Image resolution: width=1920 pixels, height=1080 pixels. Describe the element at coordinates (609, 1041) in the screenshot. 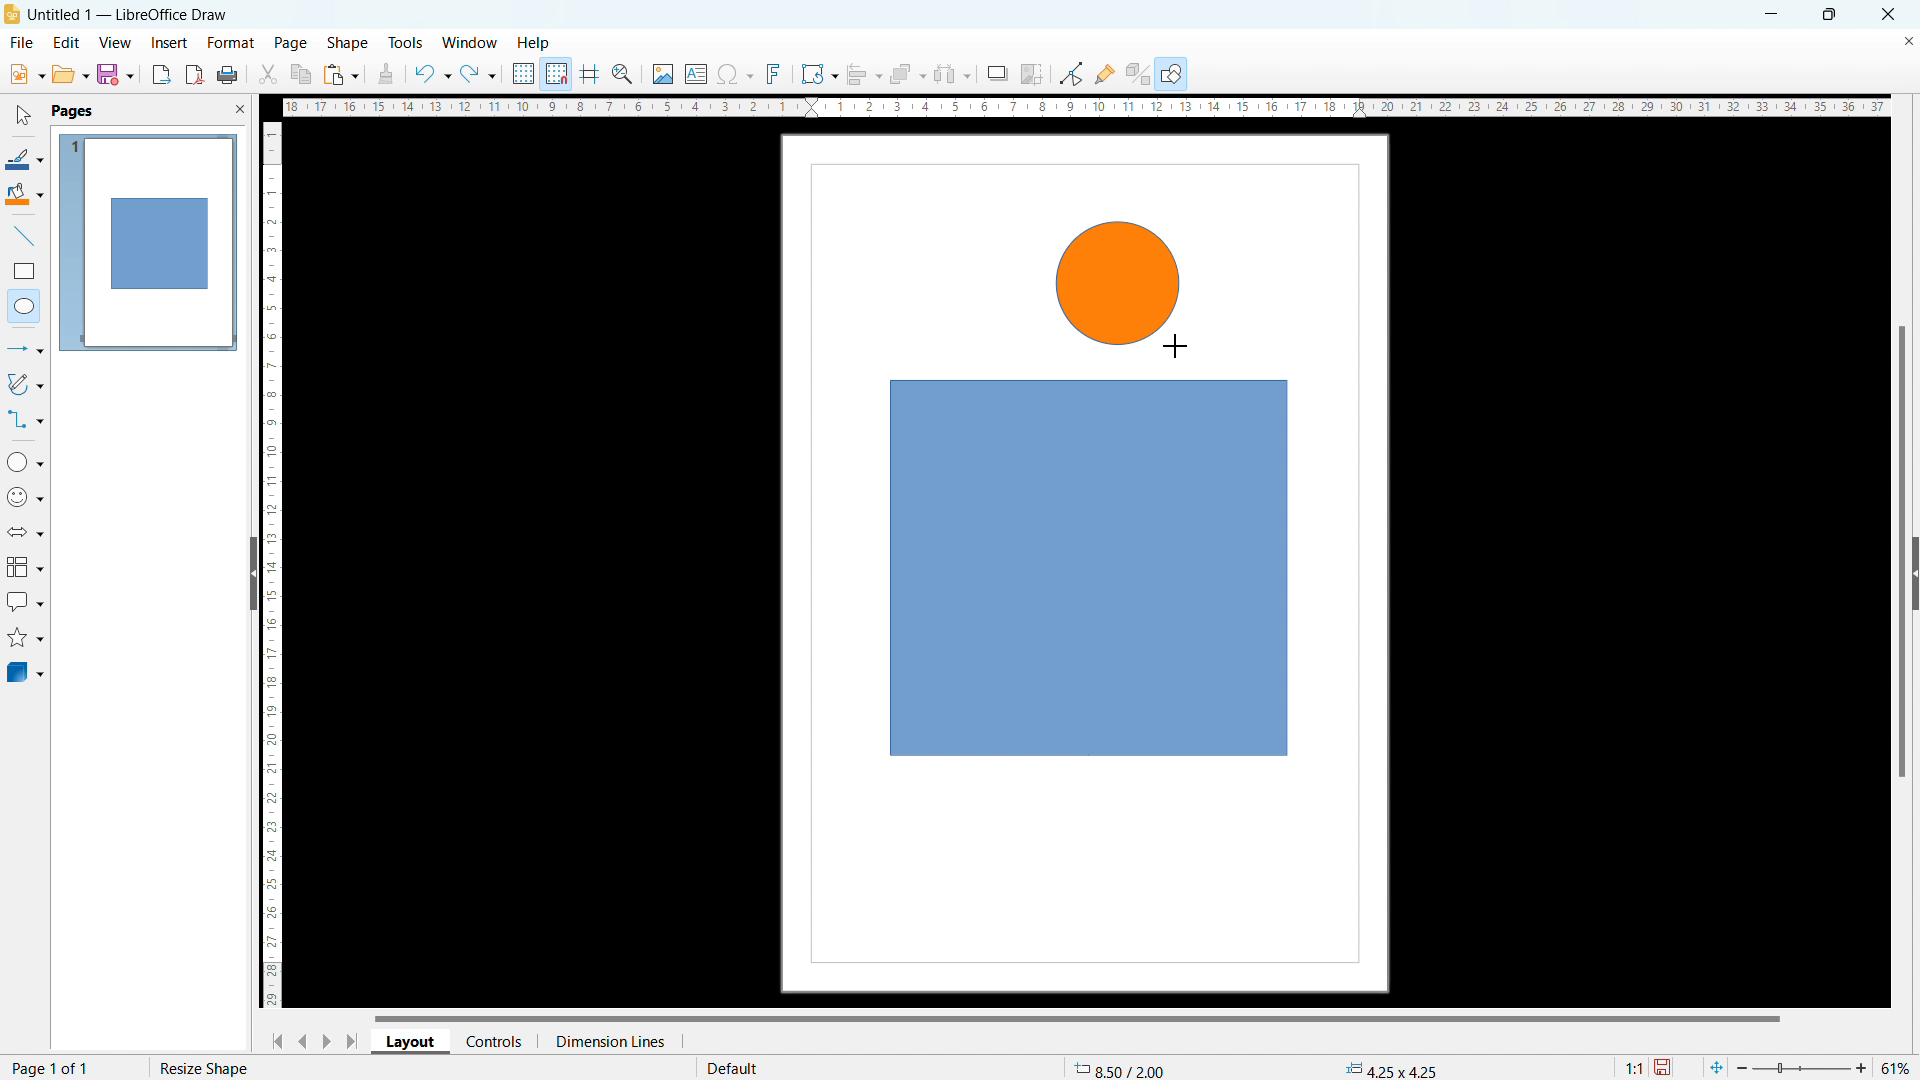

I see `dimension lines` at that location.